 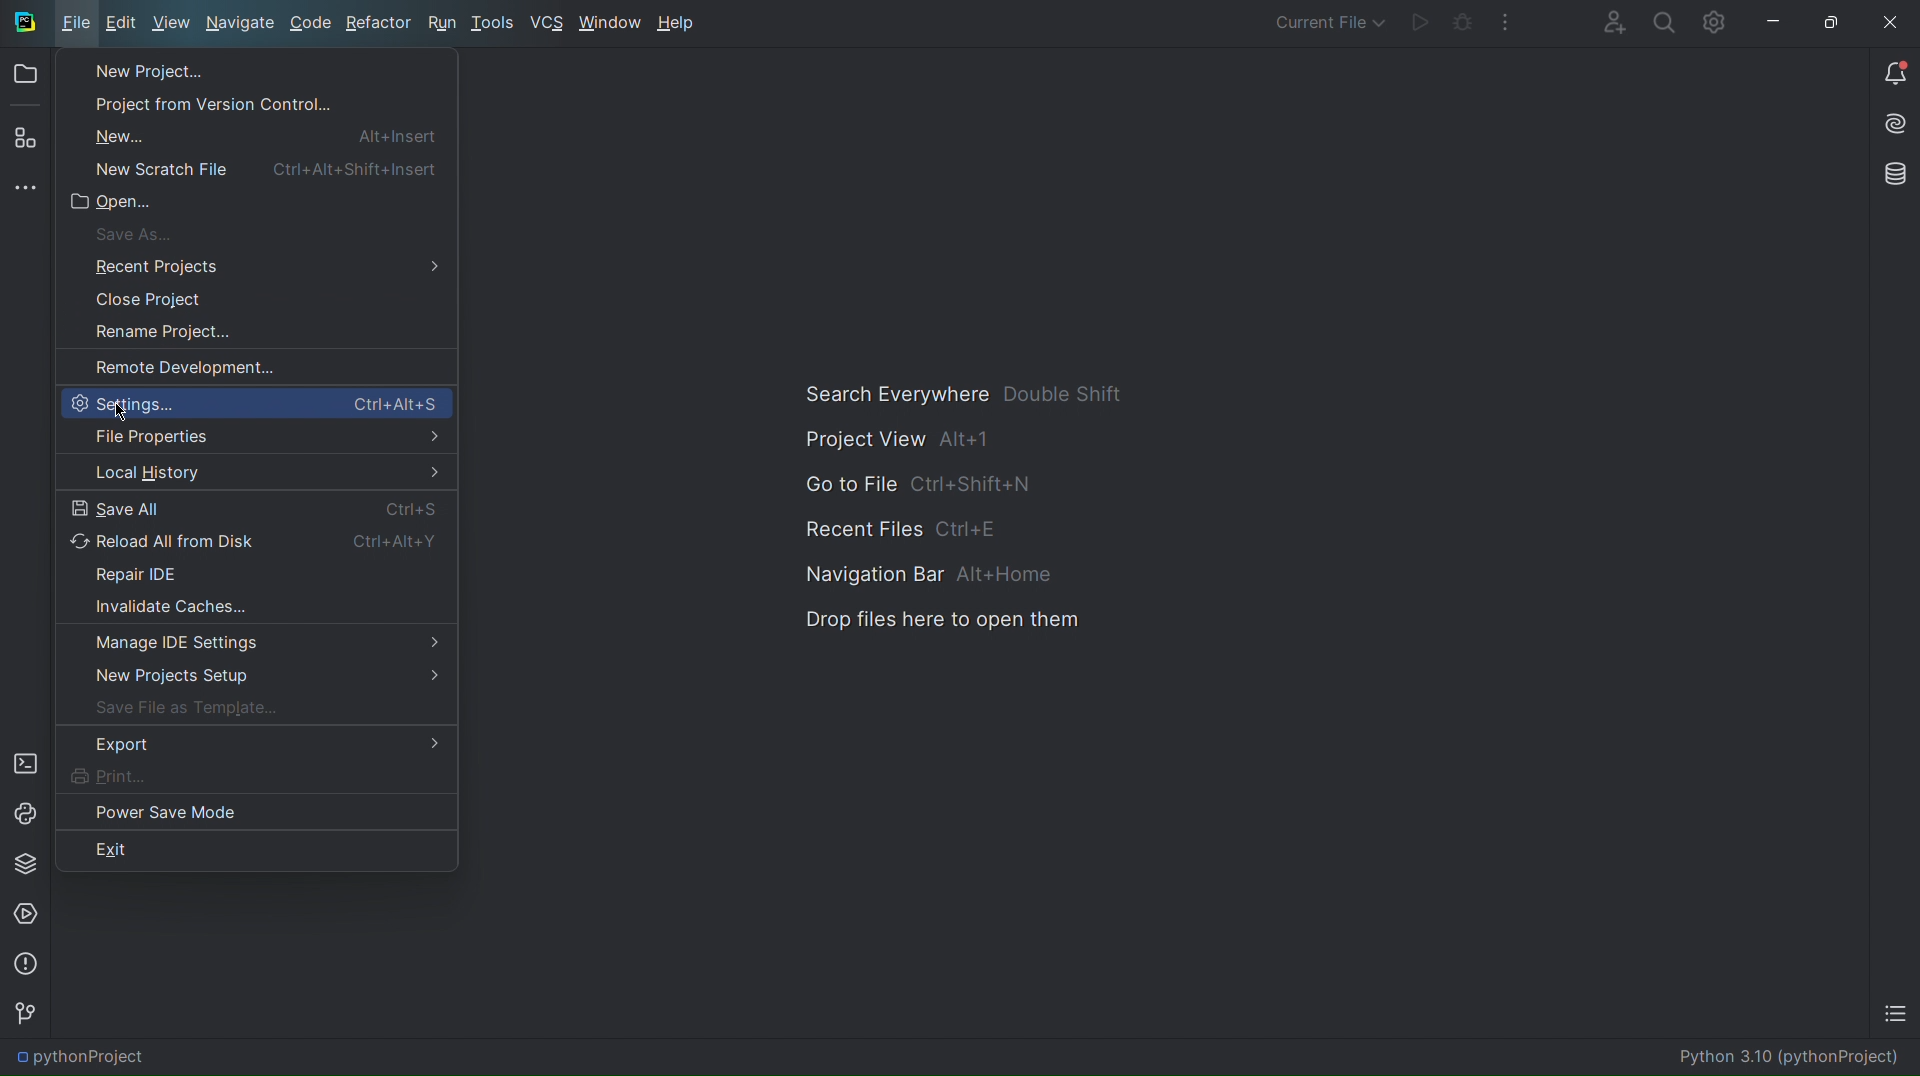 What do you see at coordinates (933, 623) in the screenshot?
I see `Drop files here to open them` at bounding box center [933, 623].